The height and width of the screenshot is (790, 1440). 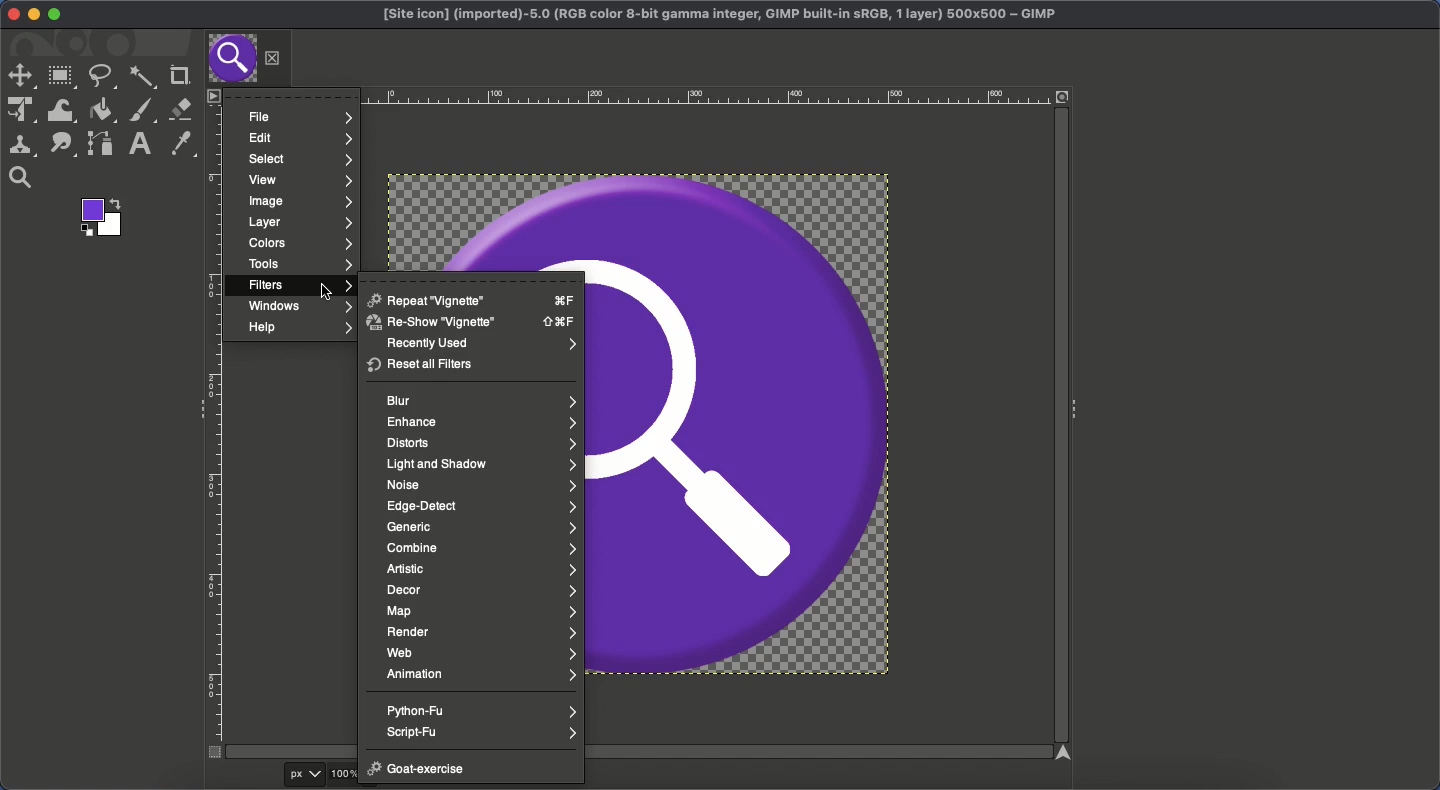 What do you see at coordinates (55, 15) in the screenshot?
I see `Maximize` at bounding box center [55, 15].